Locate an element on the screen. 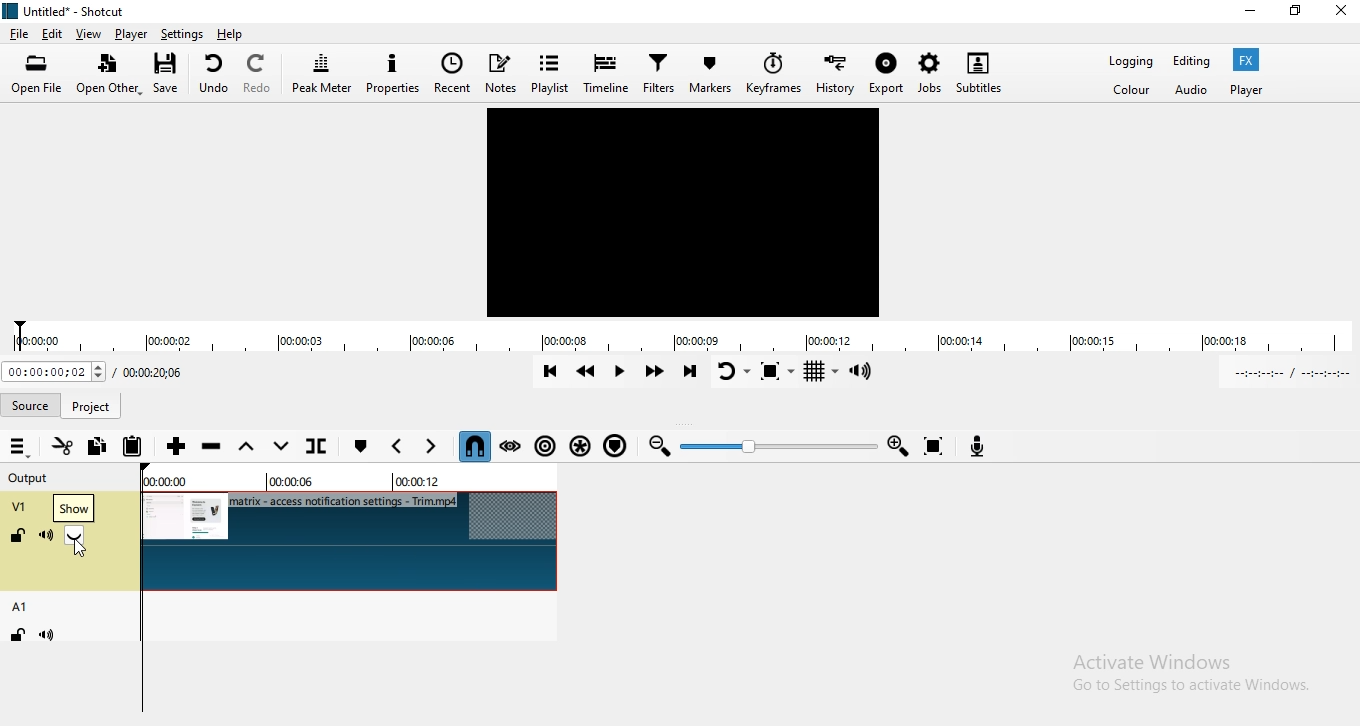  Player is located at coordinates (1252, 89).